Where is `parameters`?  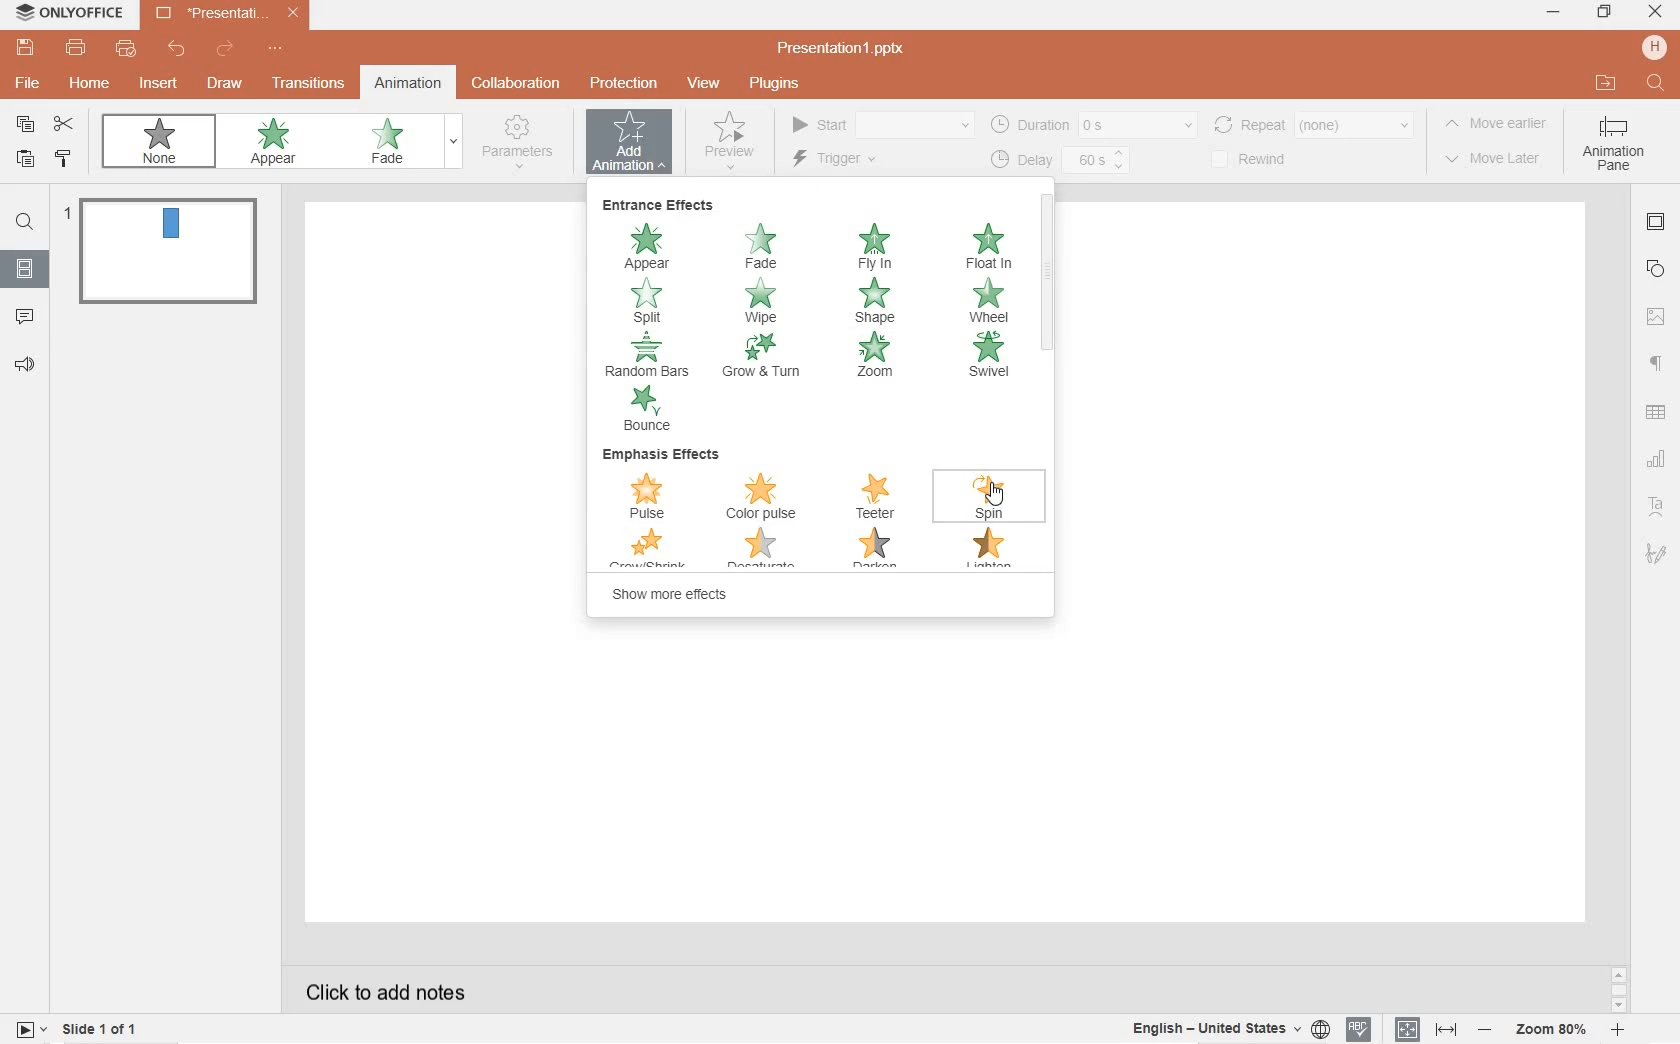 parameters is located at coordinates (521, 145).